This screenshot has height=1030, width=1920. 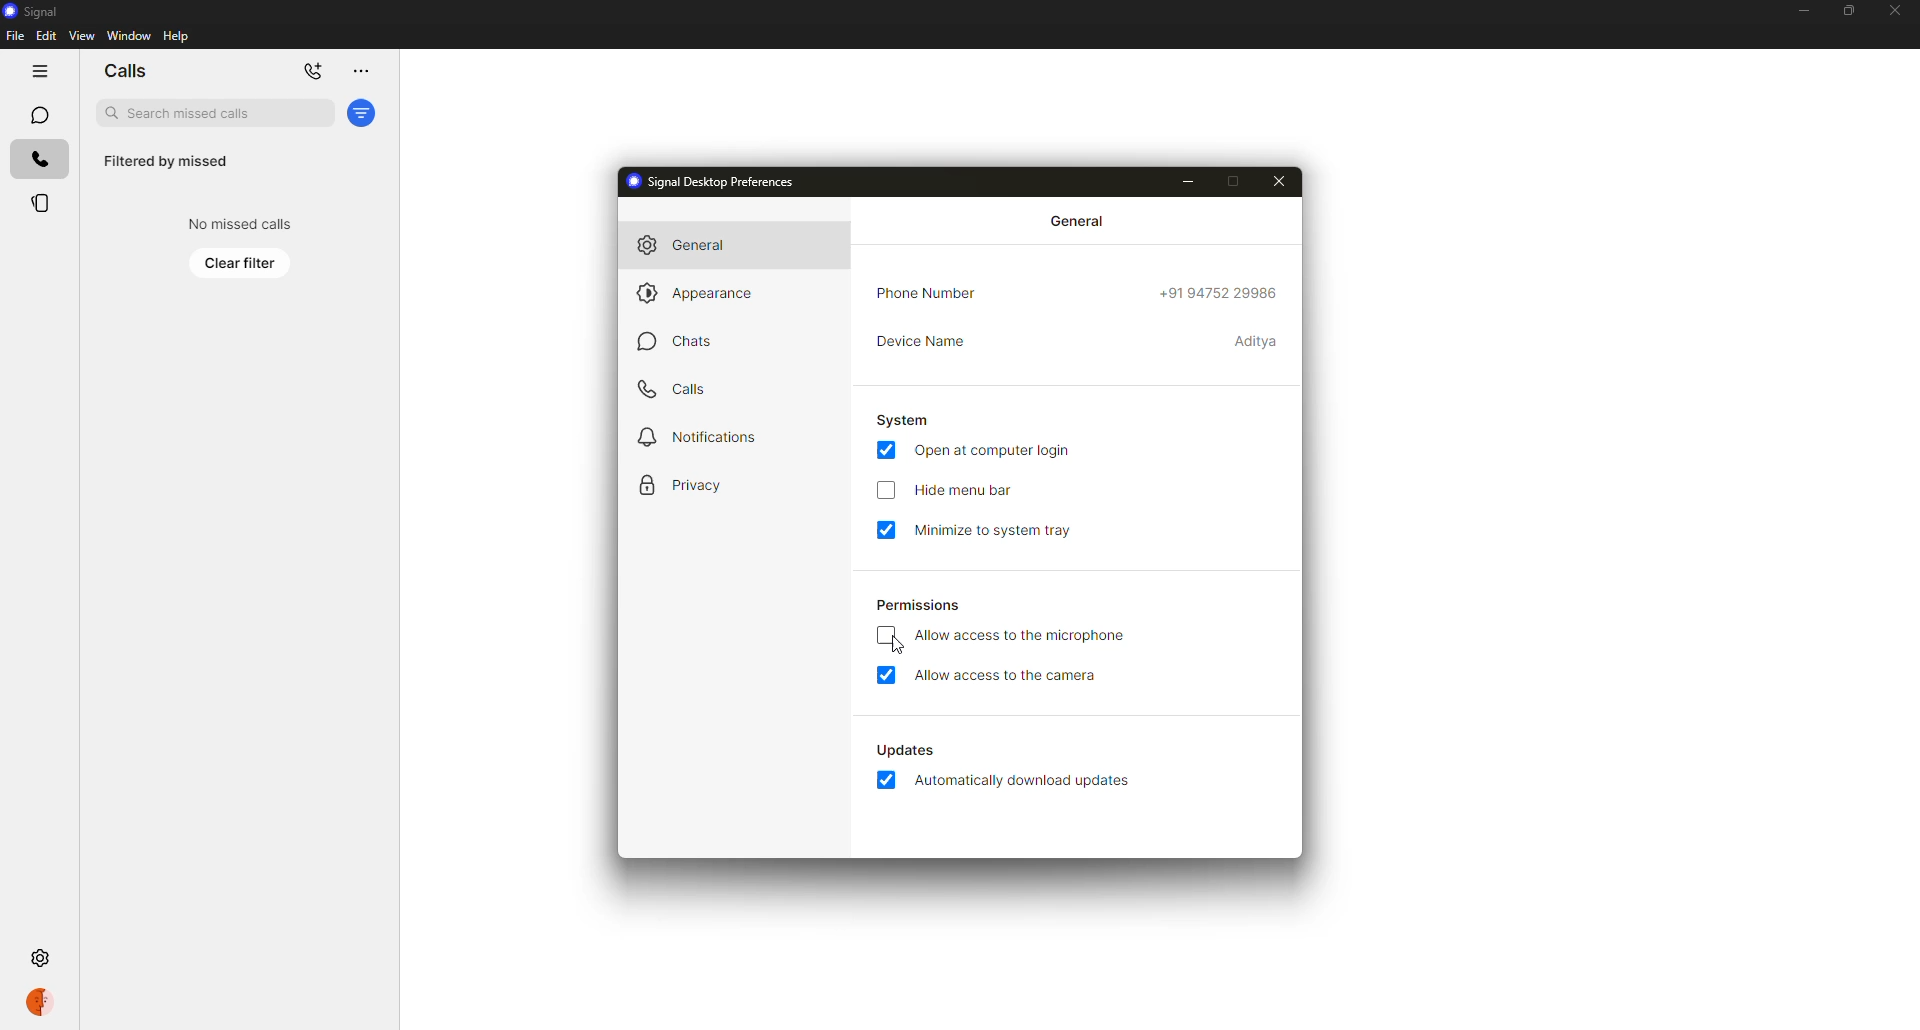 What do you see at coordinates (669, 390) in the screenshot?
I see `calls` at bounding box center [669, 390].